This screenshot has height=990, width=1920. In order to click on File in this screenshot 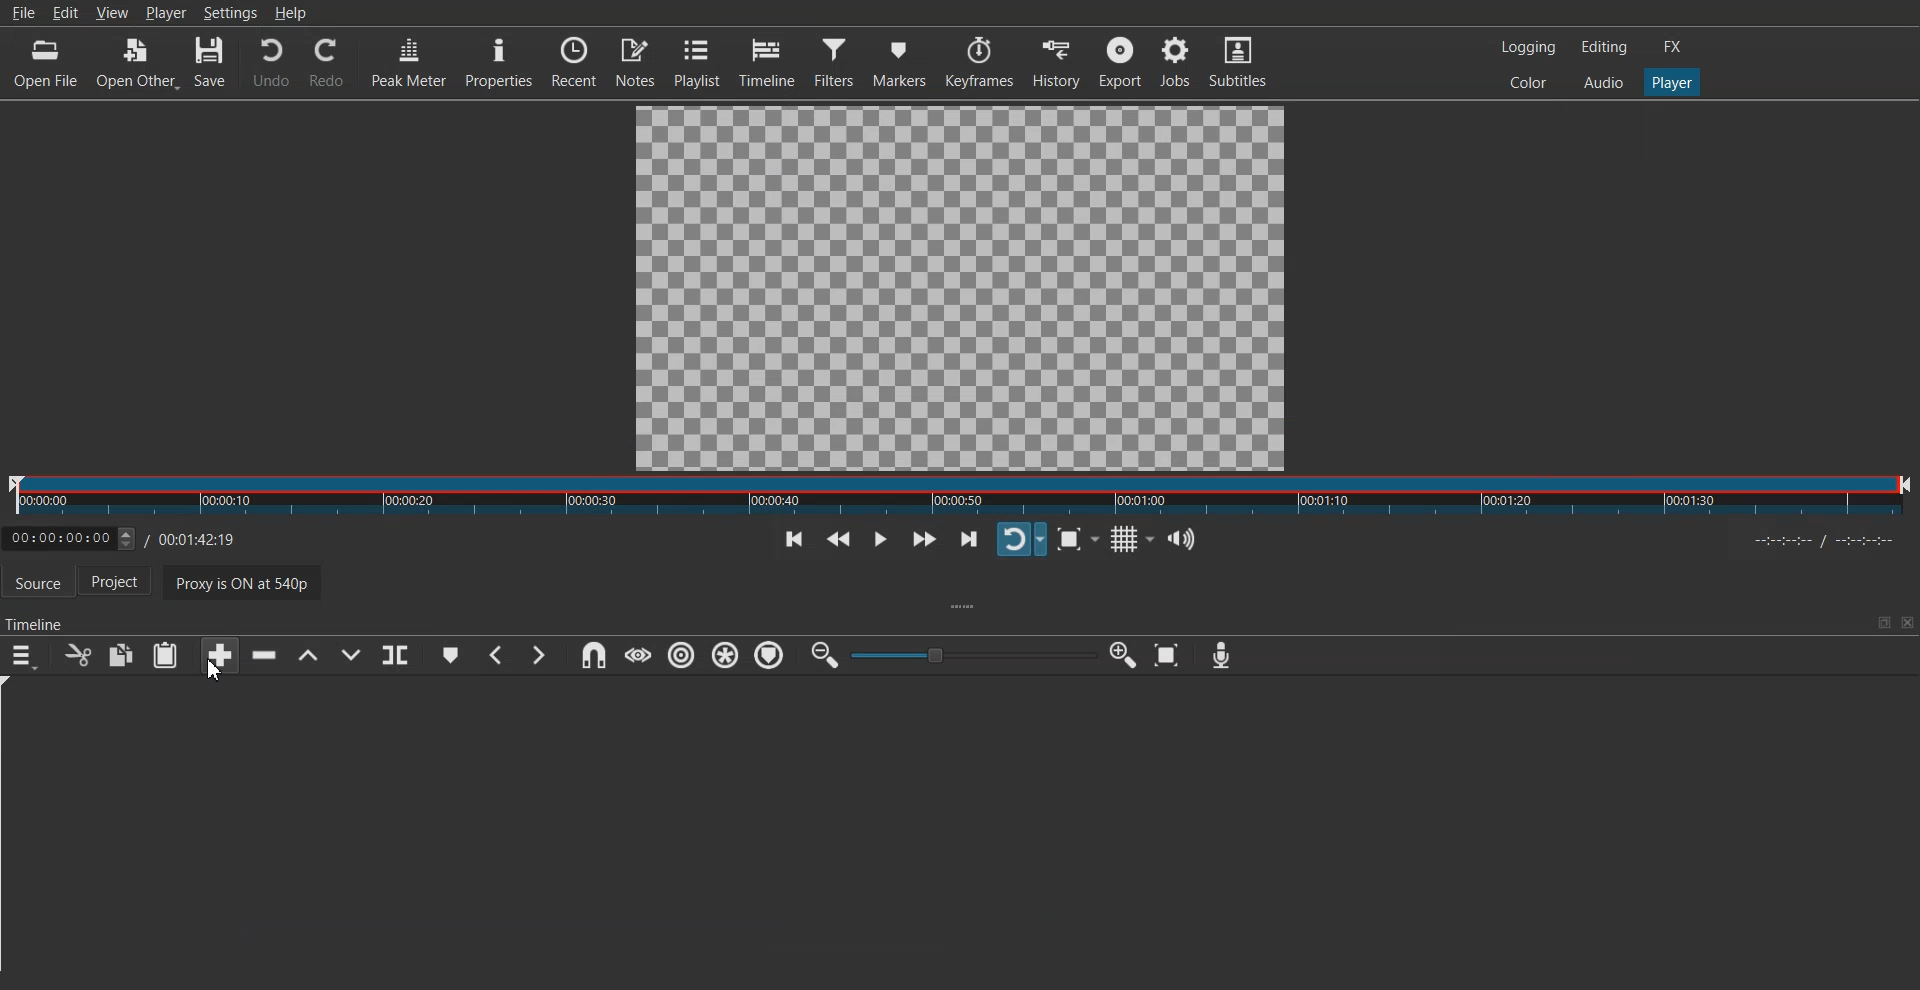, I will do `click(22, 12)`.